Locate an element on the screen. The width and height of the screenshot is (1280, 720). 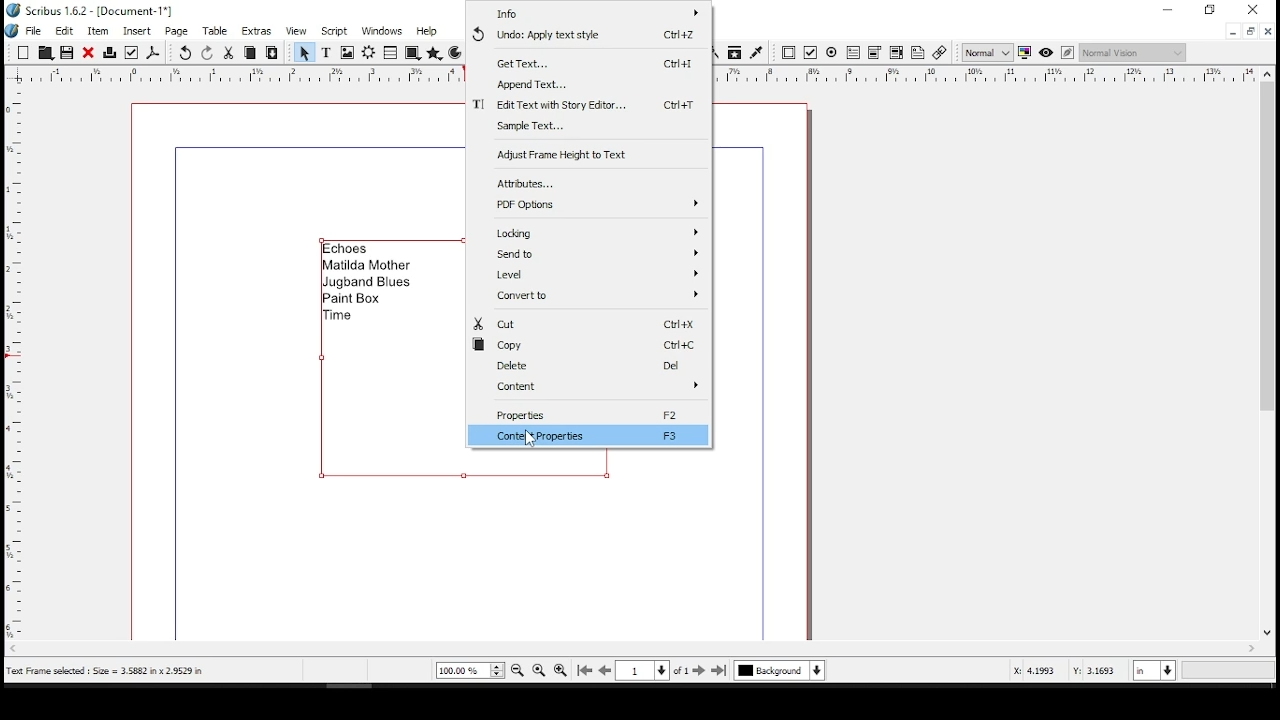
cut is located at coordinates (584, 324).